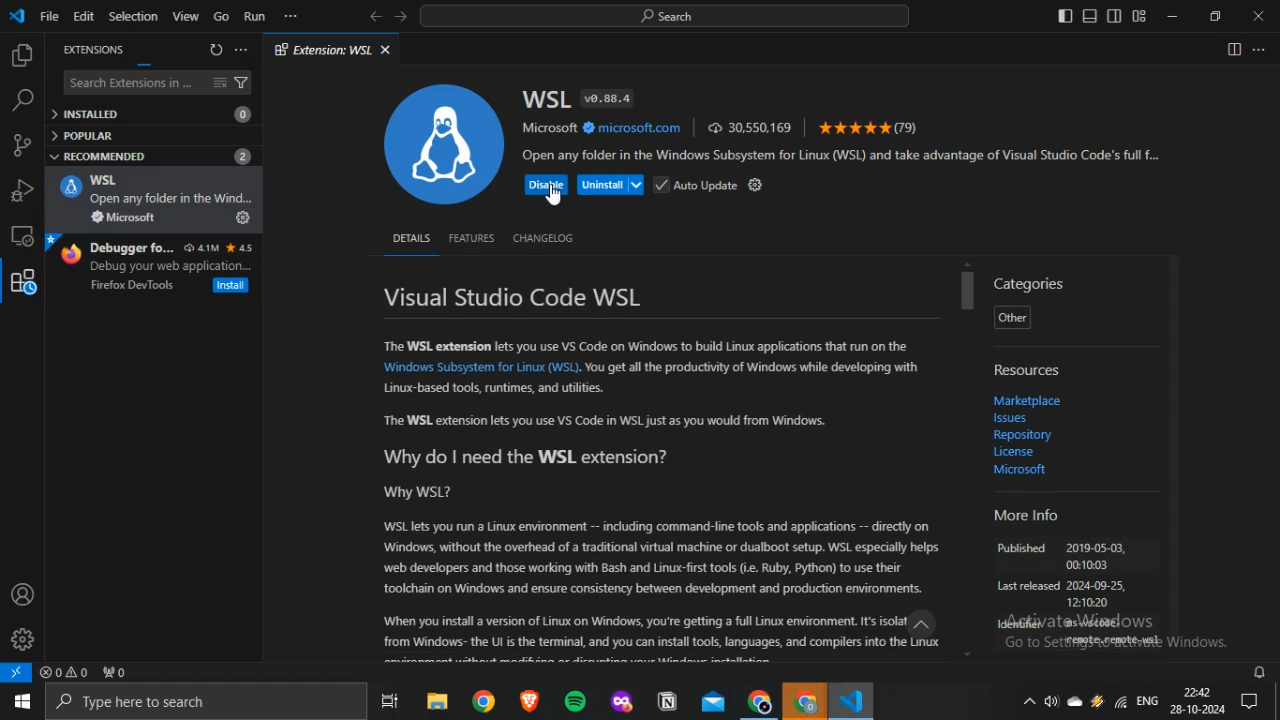  Describe the element at coordinates (400, 16) in the screenshot. I see `forward` at that location.